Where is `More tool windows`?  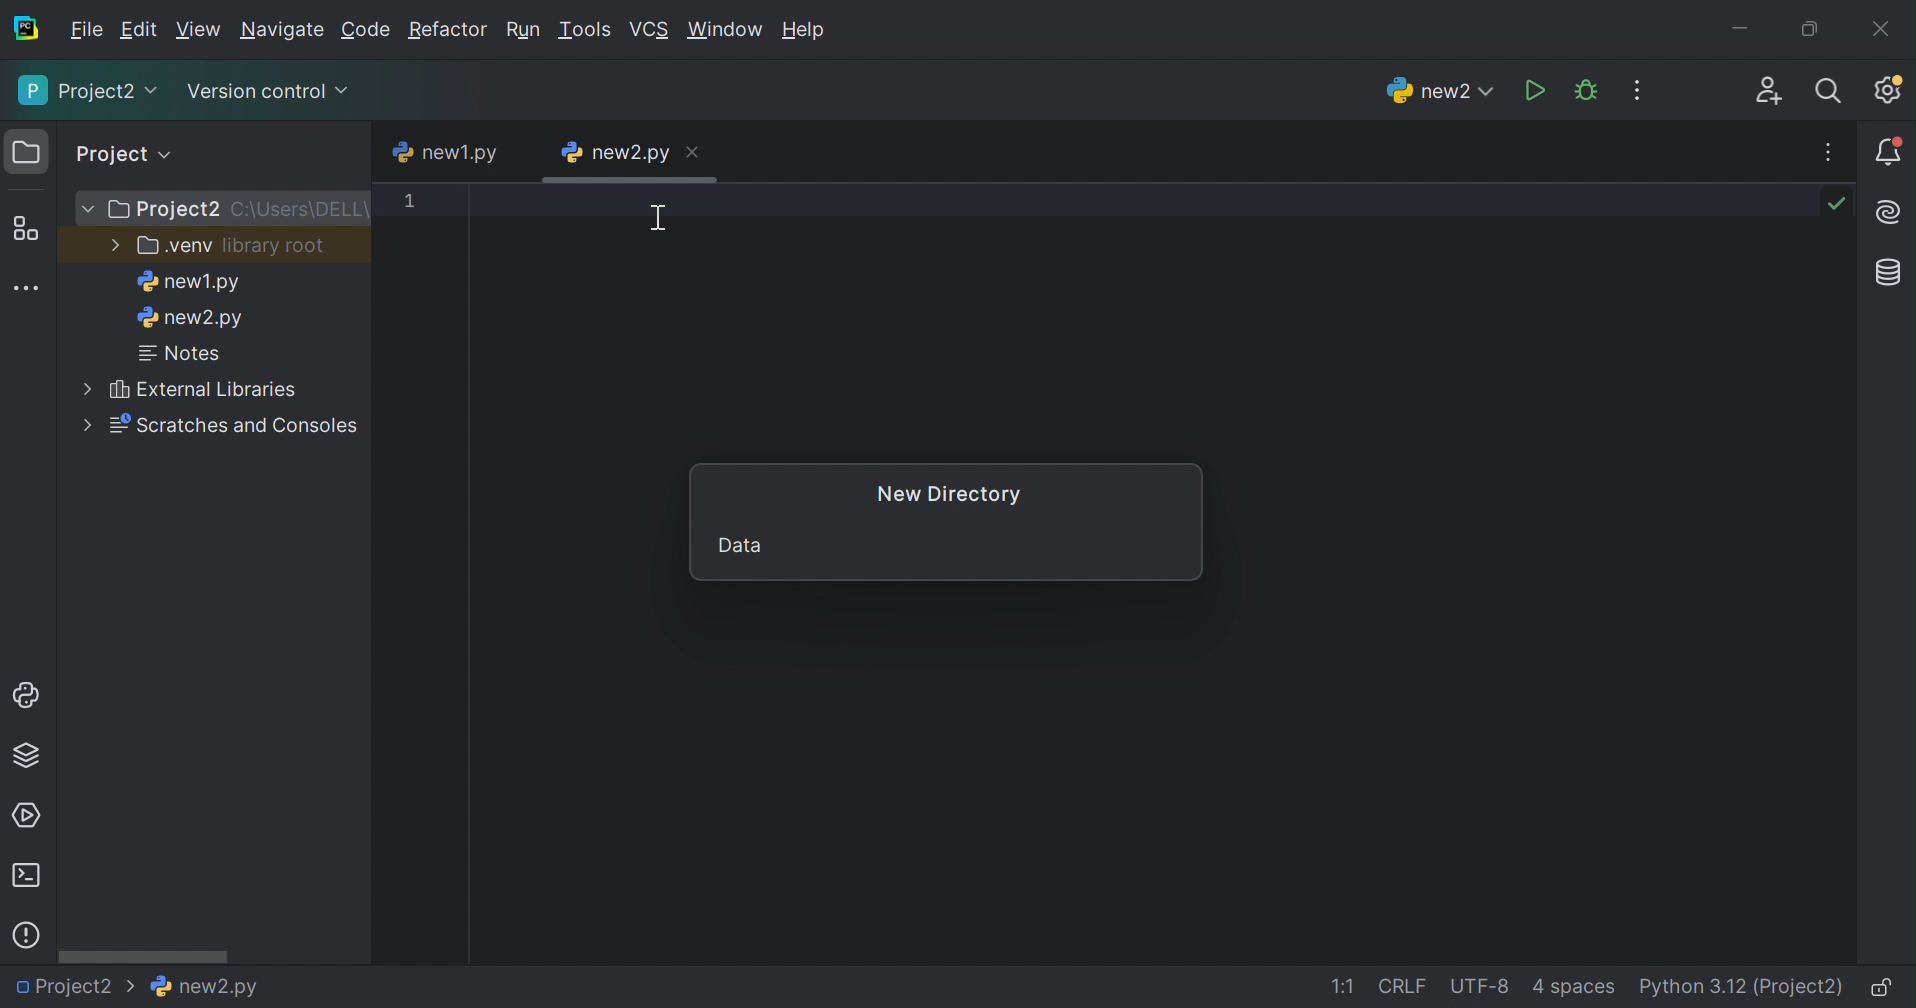
More tool windows is located at coordinates (28, 287).